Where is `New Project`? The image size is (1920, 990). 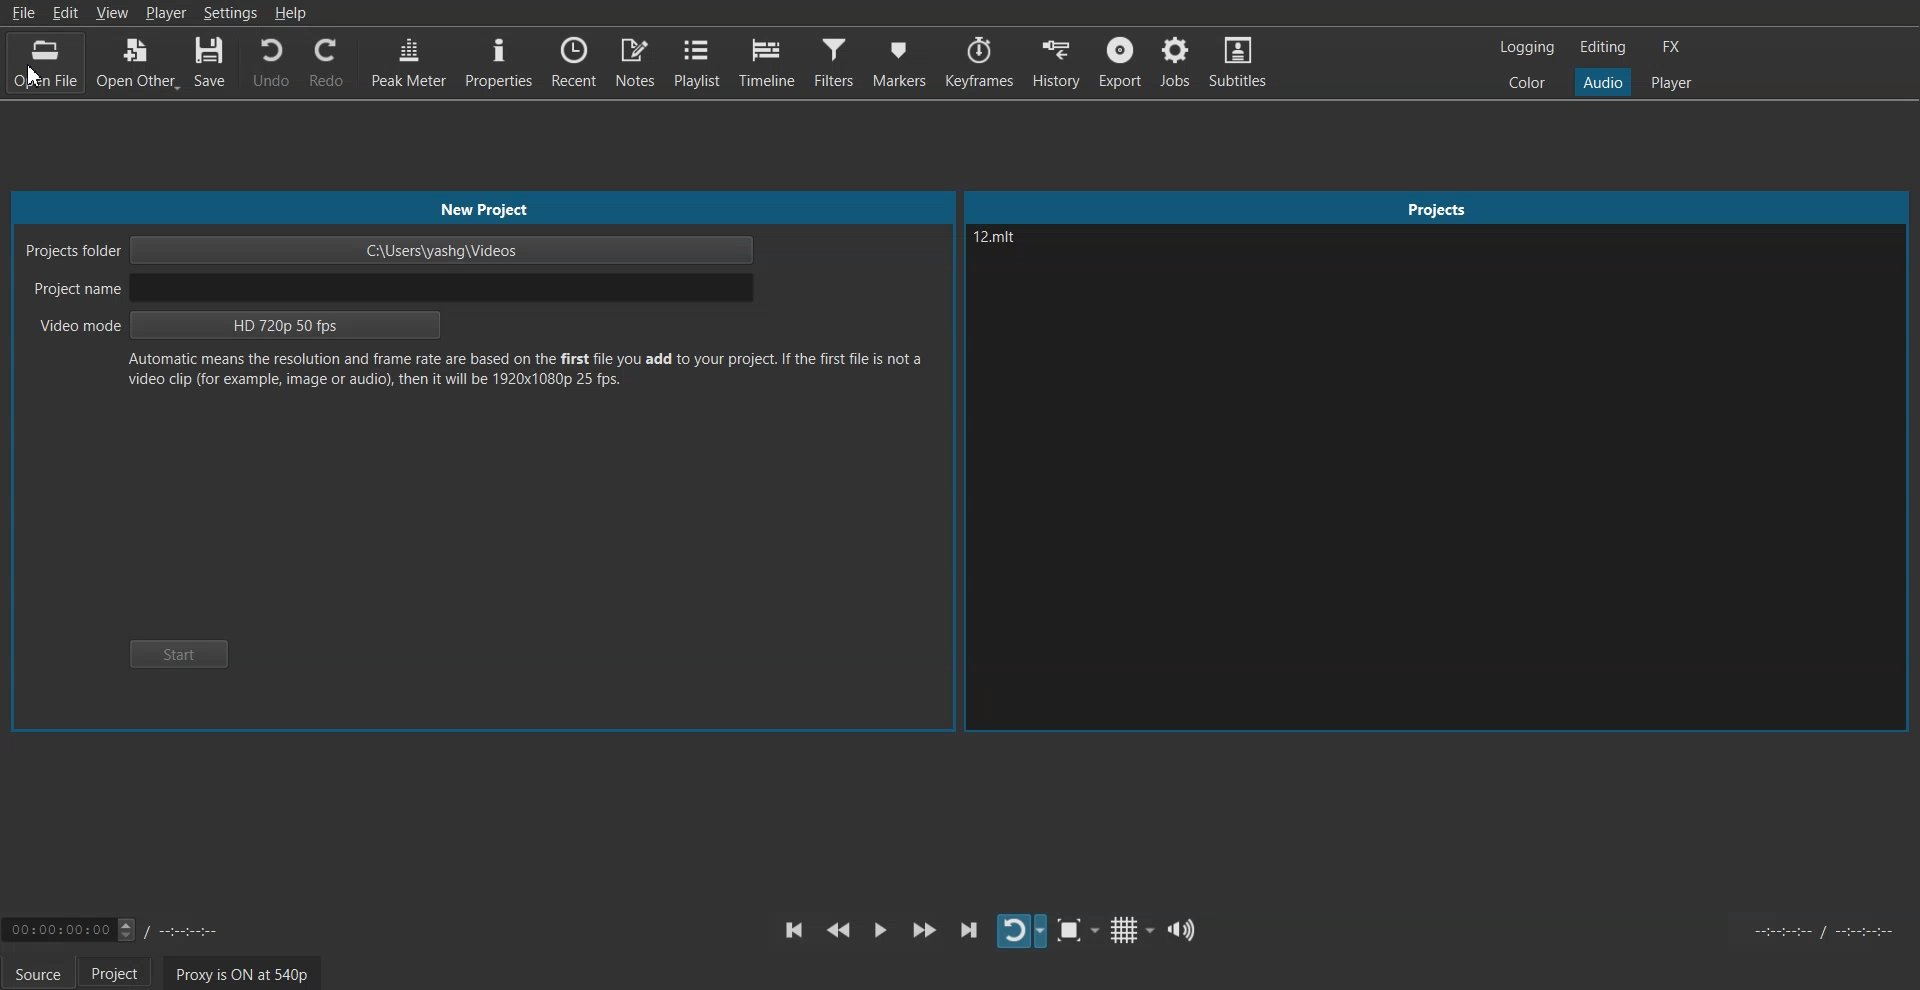 New Project is located at coordinates (482, 205).